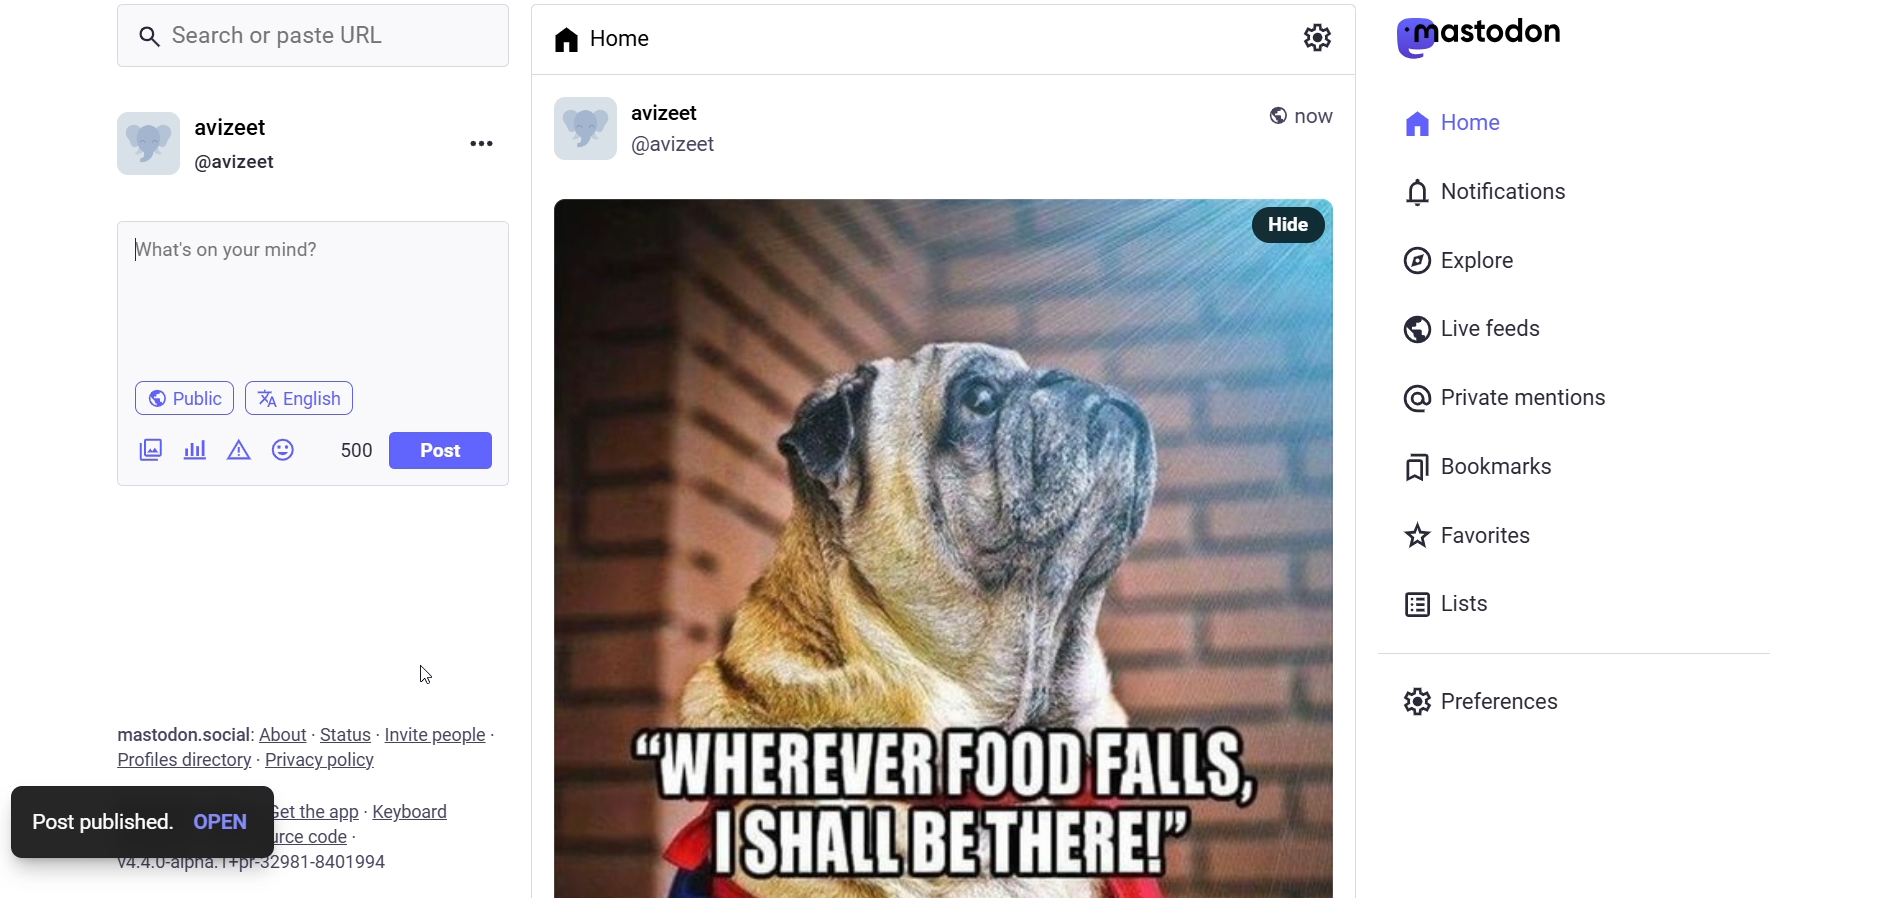 Image resolution: width=1884 pixels, height=898 pixels. Describe the element at coordinates (439, 733) in the screenshot. I see `invite people` at that location.